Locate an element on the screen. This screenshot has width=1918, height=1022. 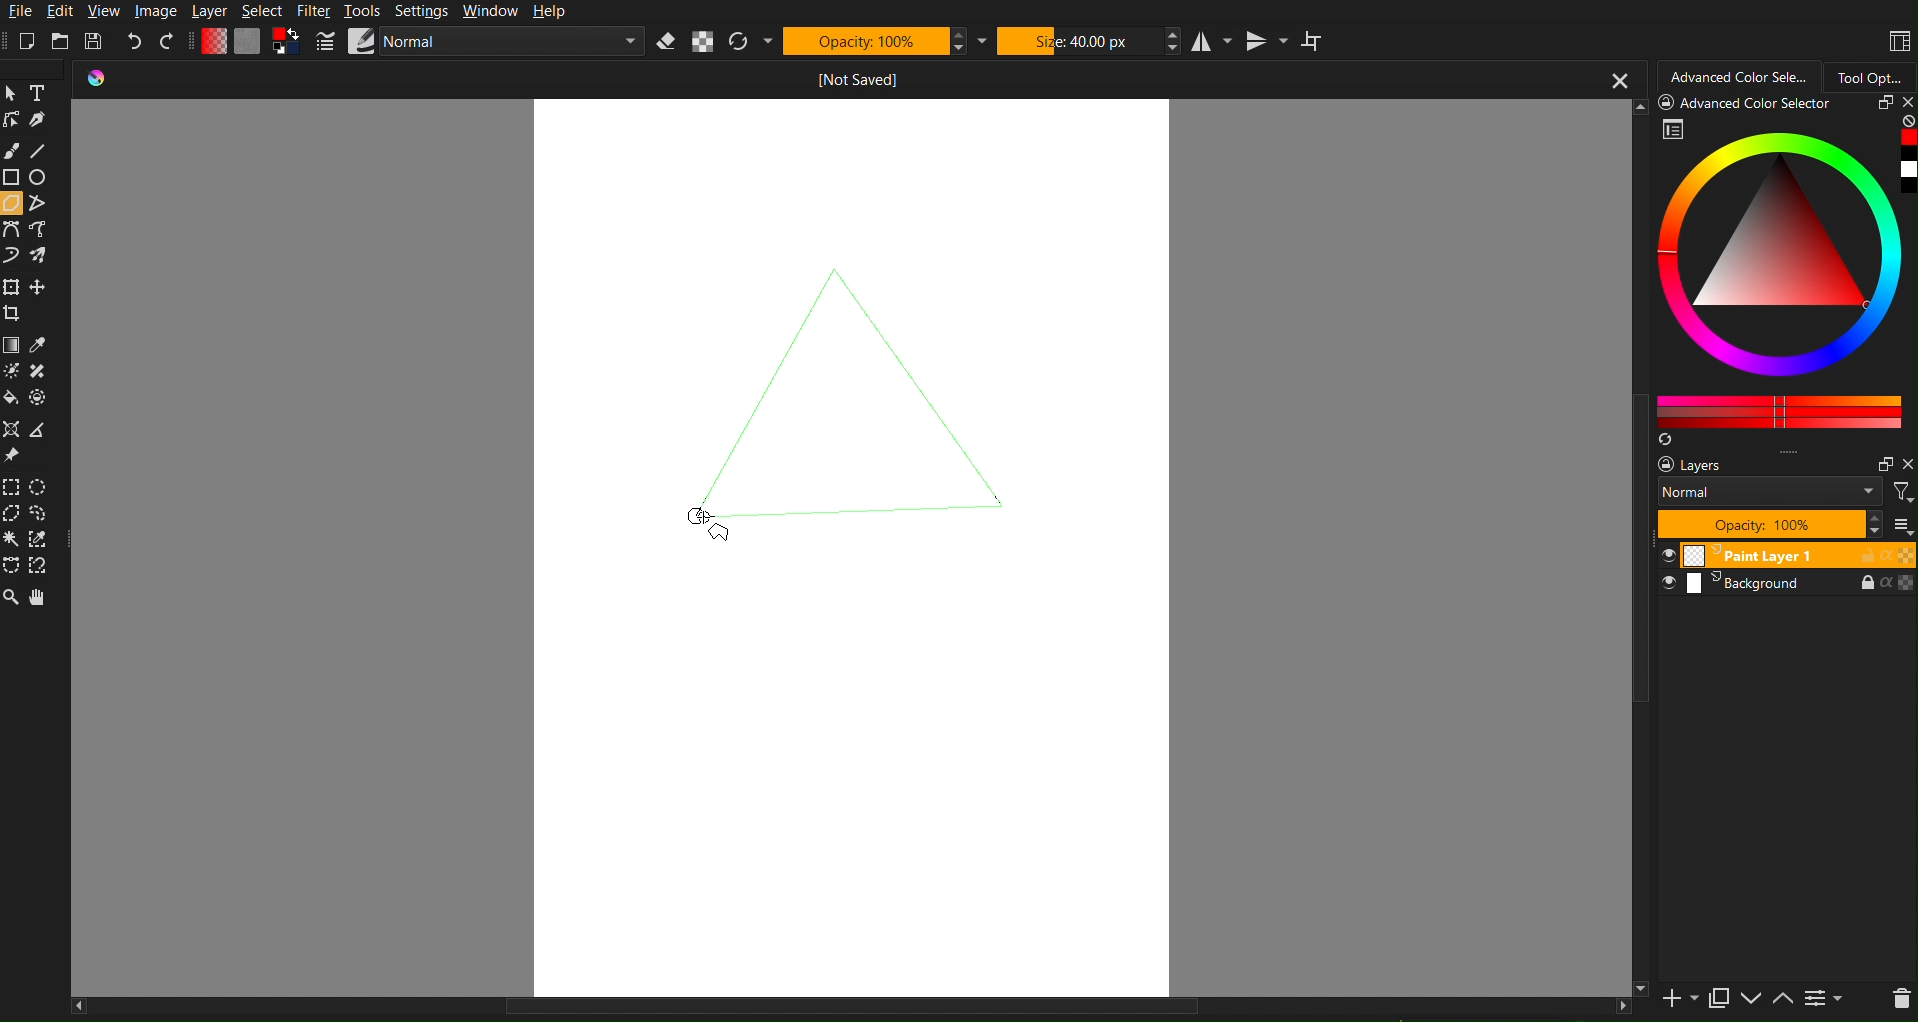
Advanced Color Selector is located at coordinates (1789, 277).